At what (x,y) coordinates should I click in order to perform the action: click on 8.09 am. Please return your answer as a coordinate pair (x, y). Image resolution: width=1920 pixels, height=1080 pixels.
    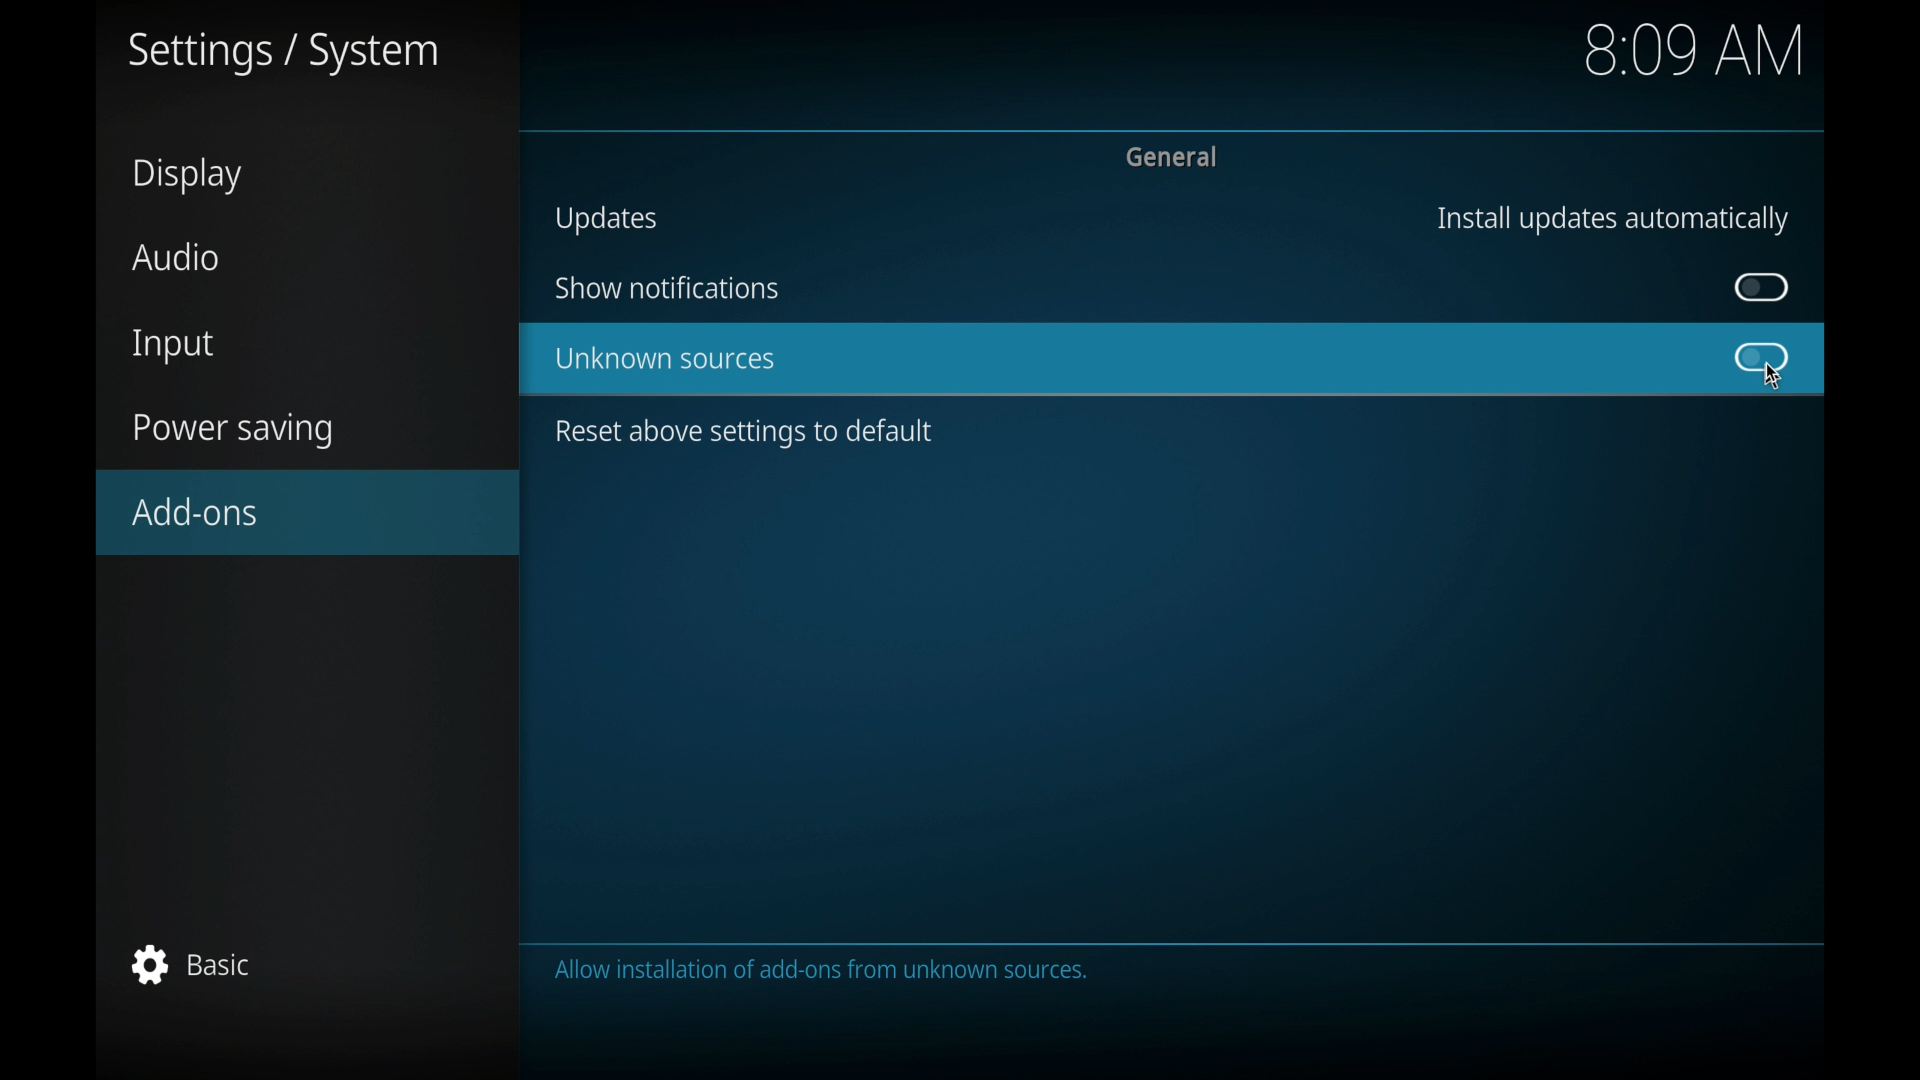
    Looking at the image, I should click on (1697, 49).